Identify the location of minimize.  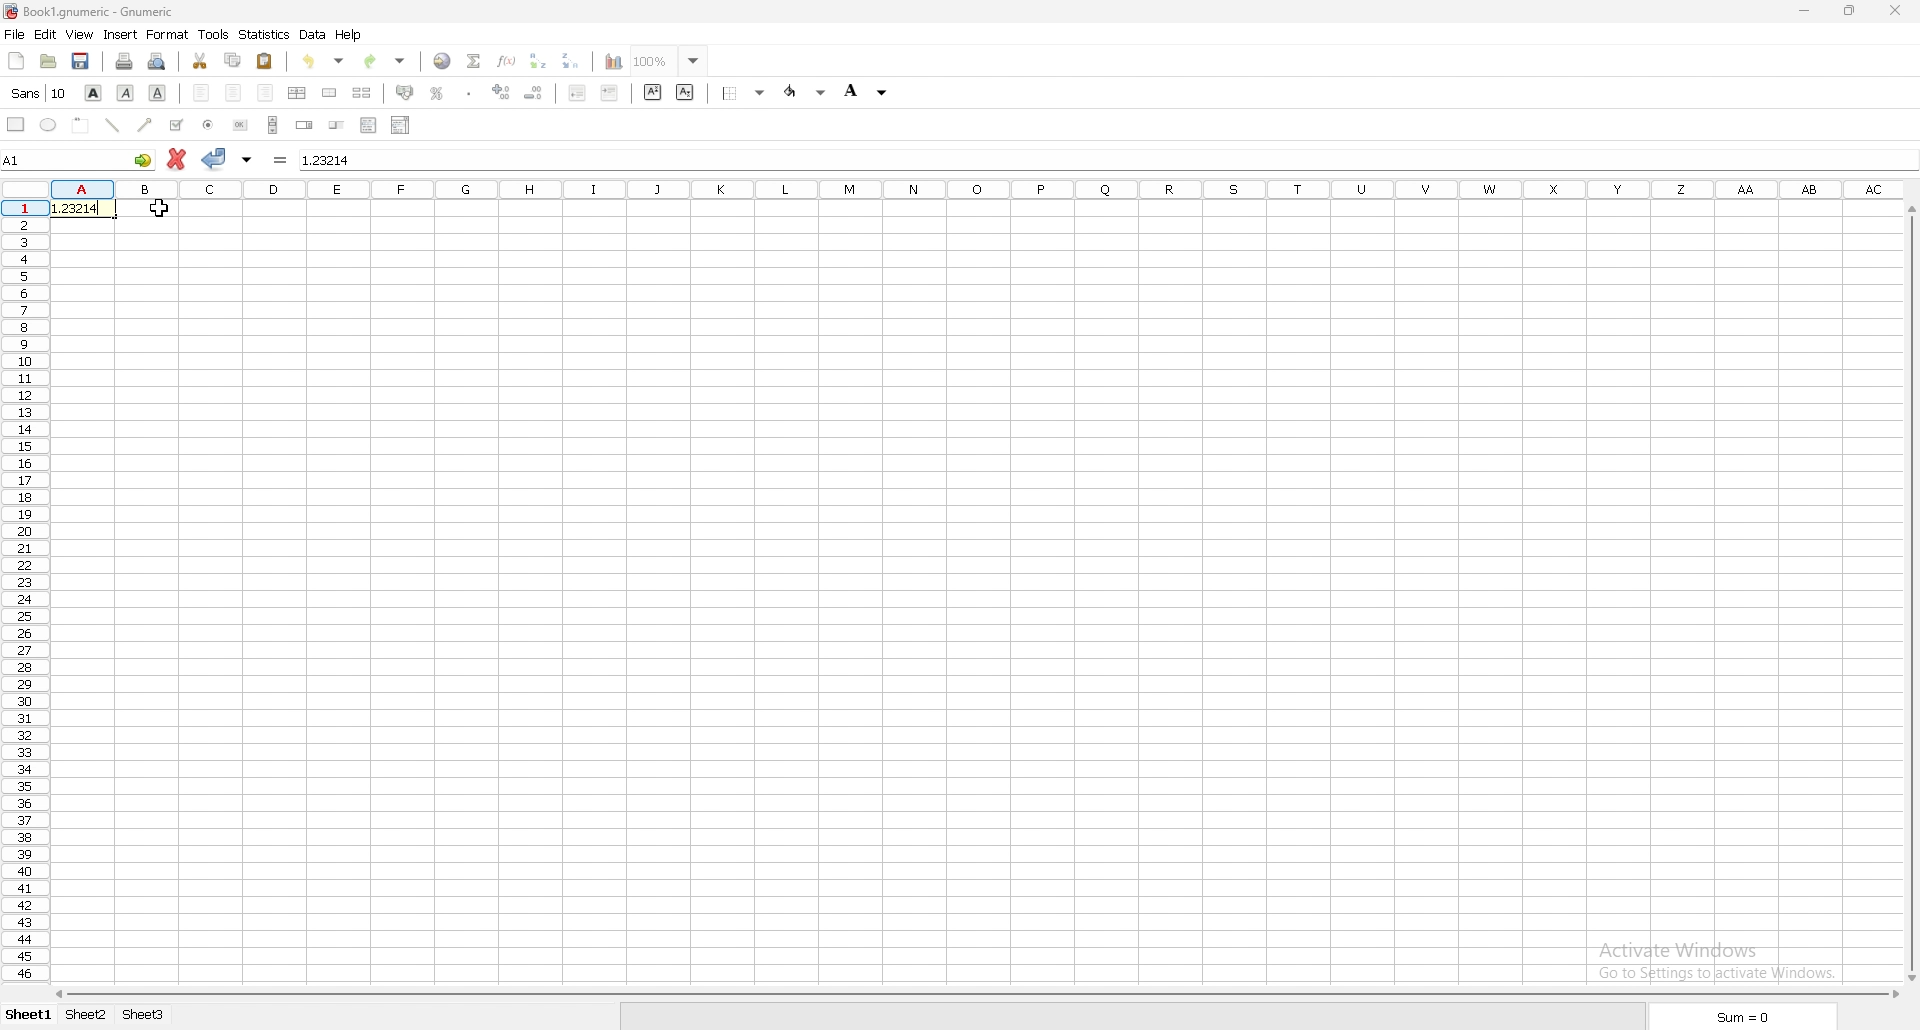
(1806, 9).